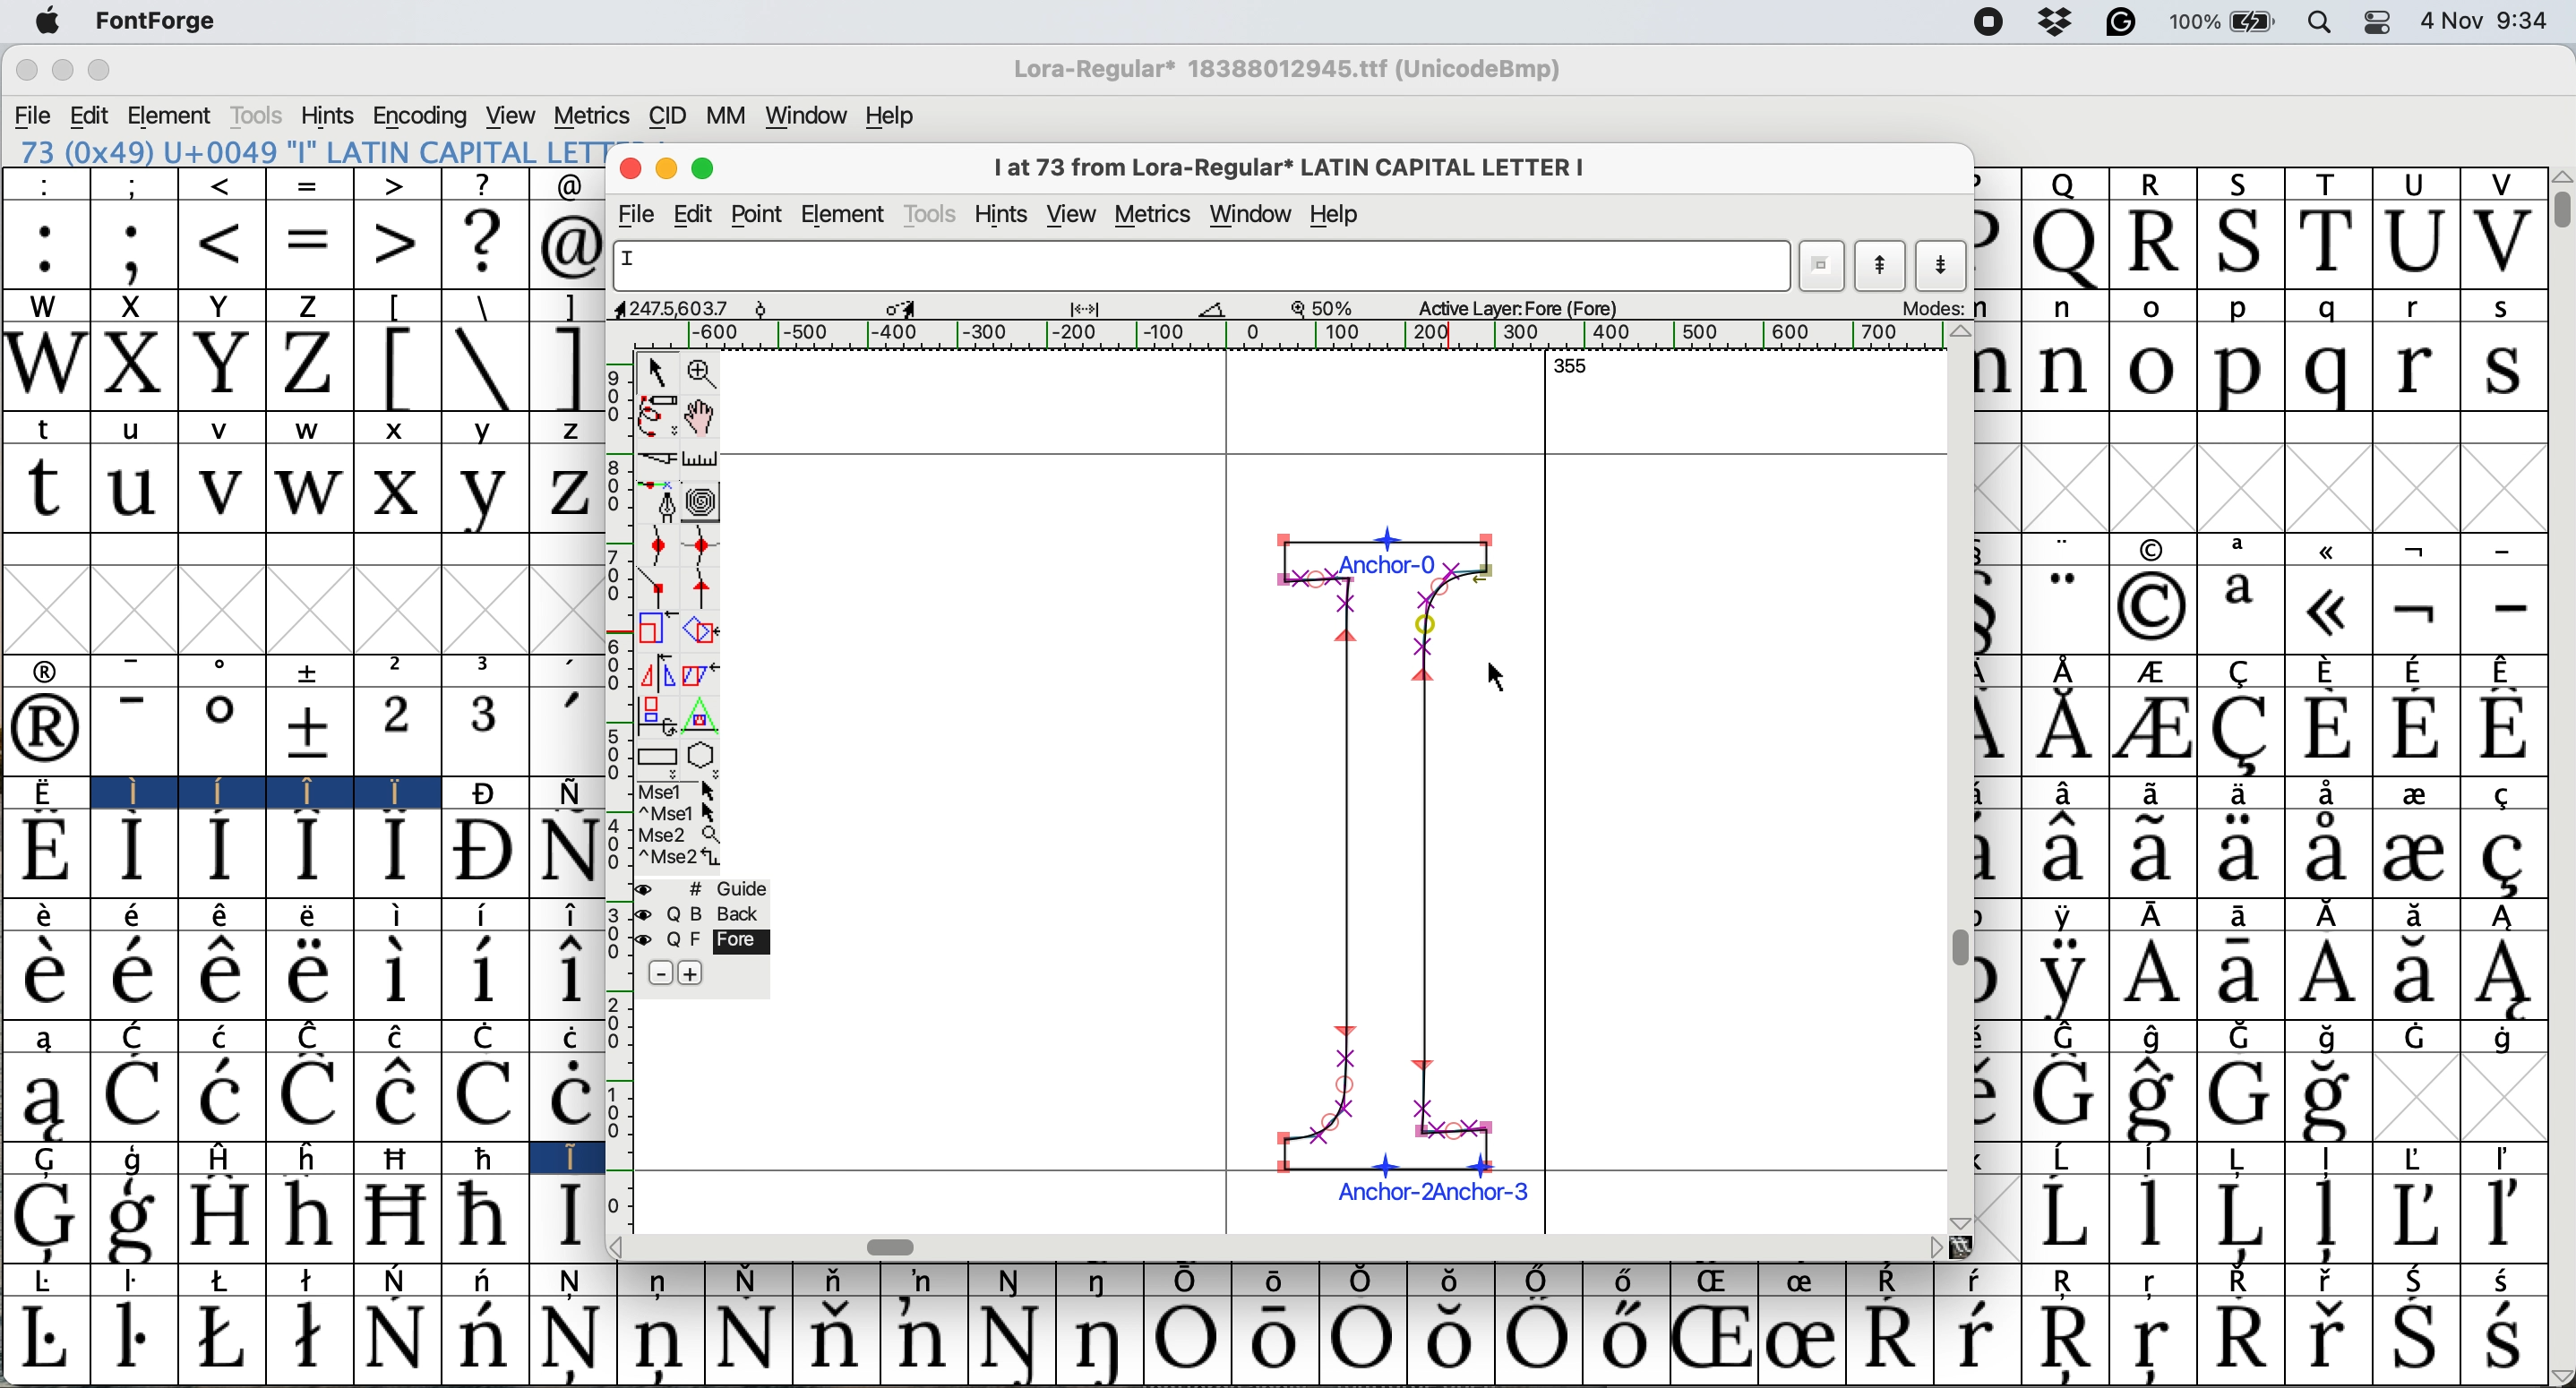  Describe the element at coordinates (1199, 265) in the screenshot. I see `glyph name` at that location.